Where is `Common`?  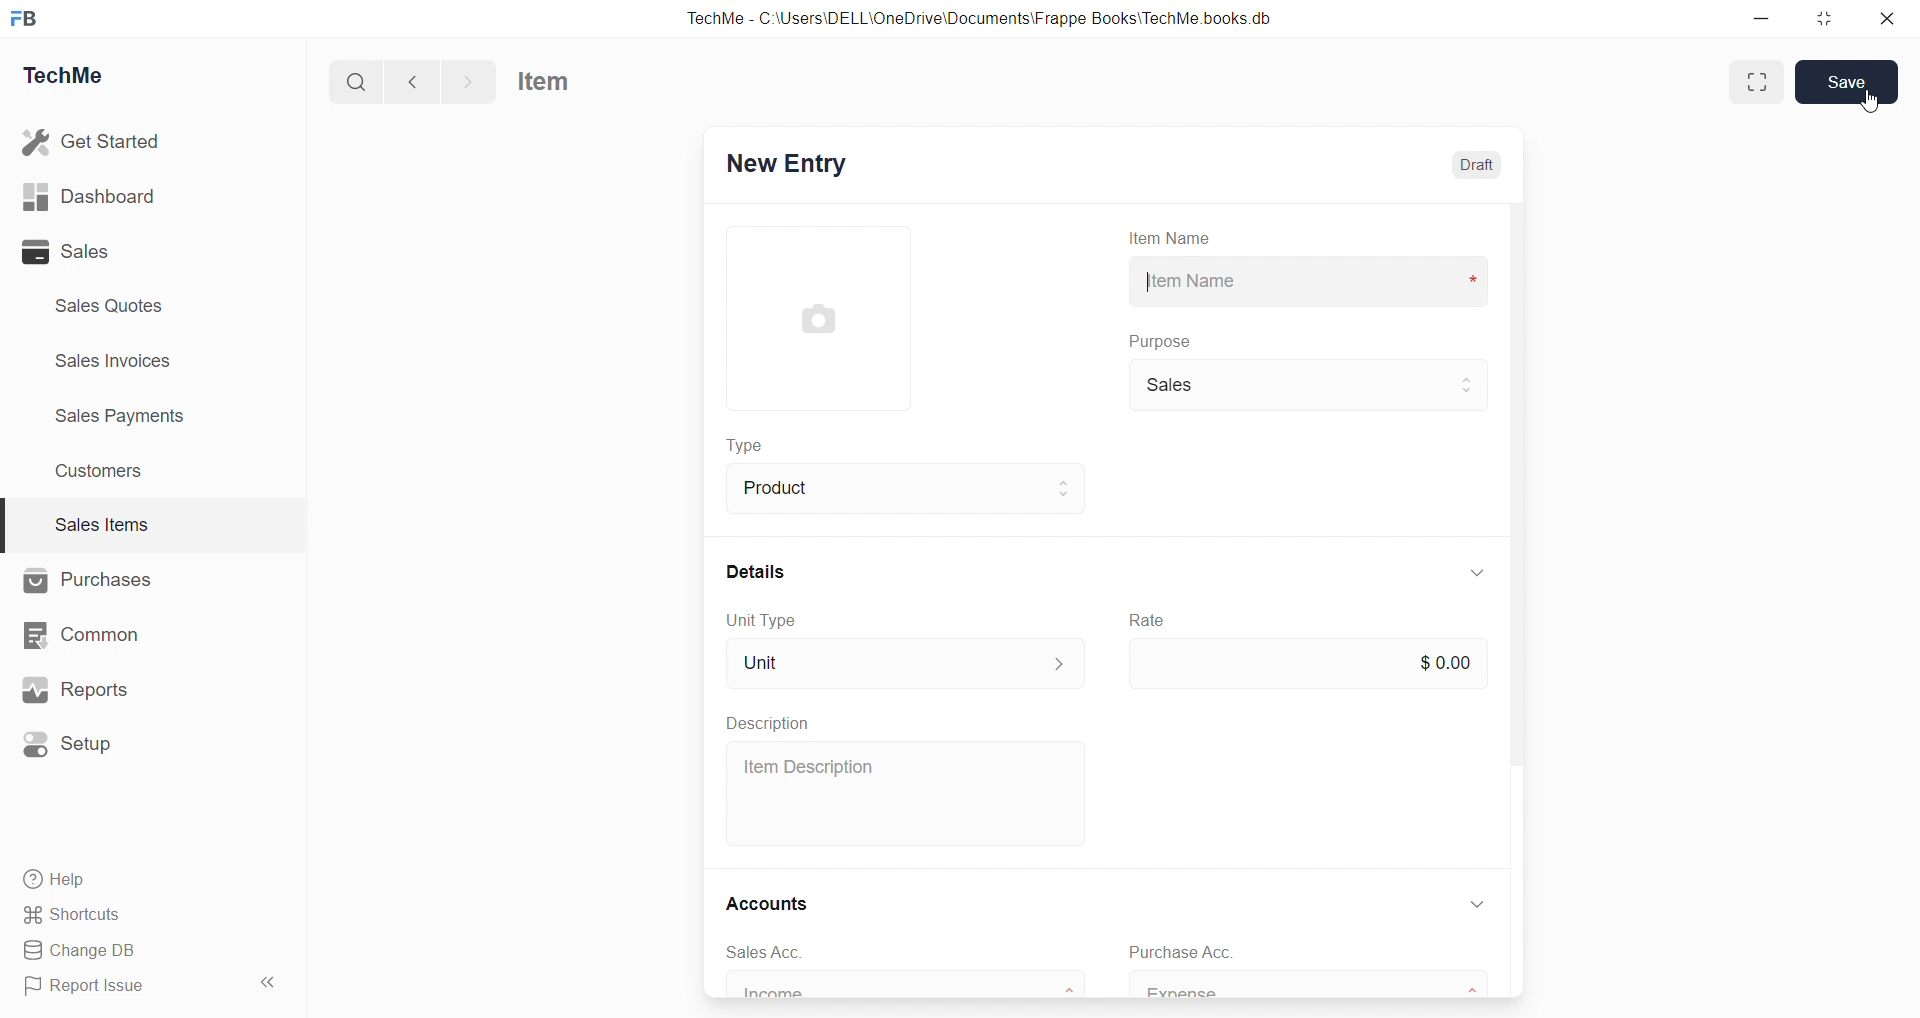
Common is located at coordinates (86, 635).